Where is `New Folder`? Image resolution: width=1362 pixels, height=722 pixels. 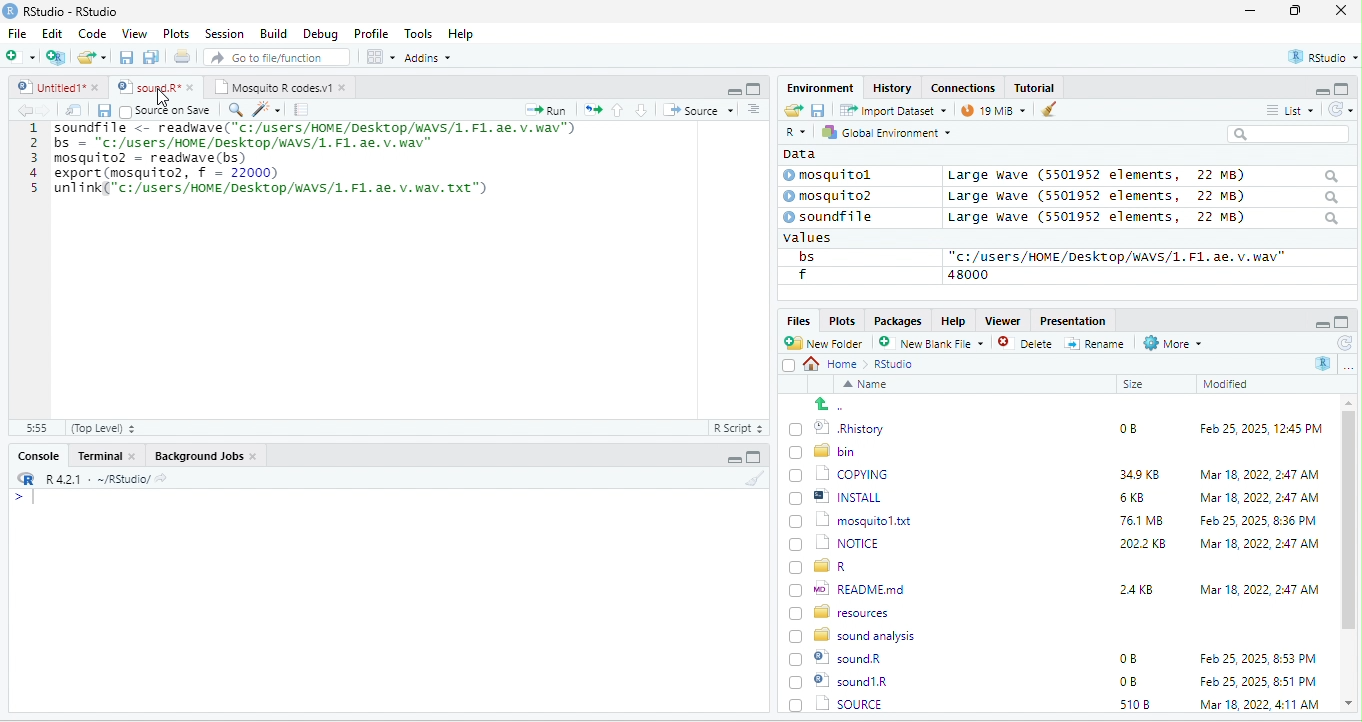 New Folder is located at coordinates (828, 343).